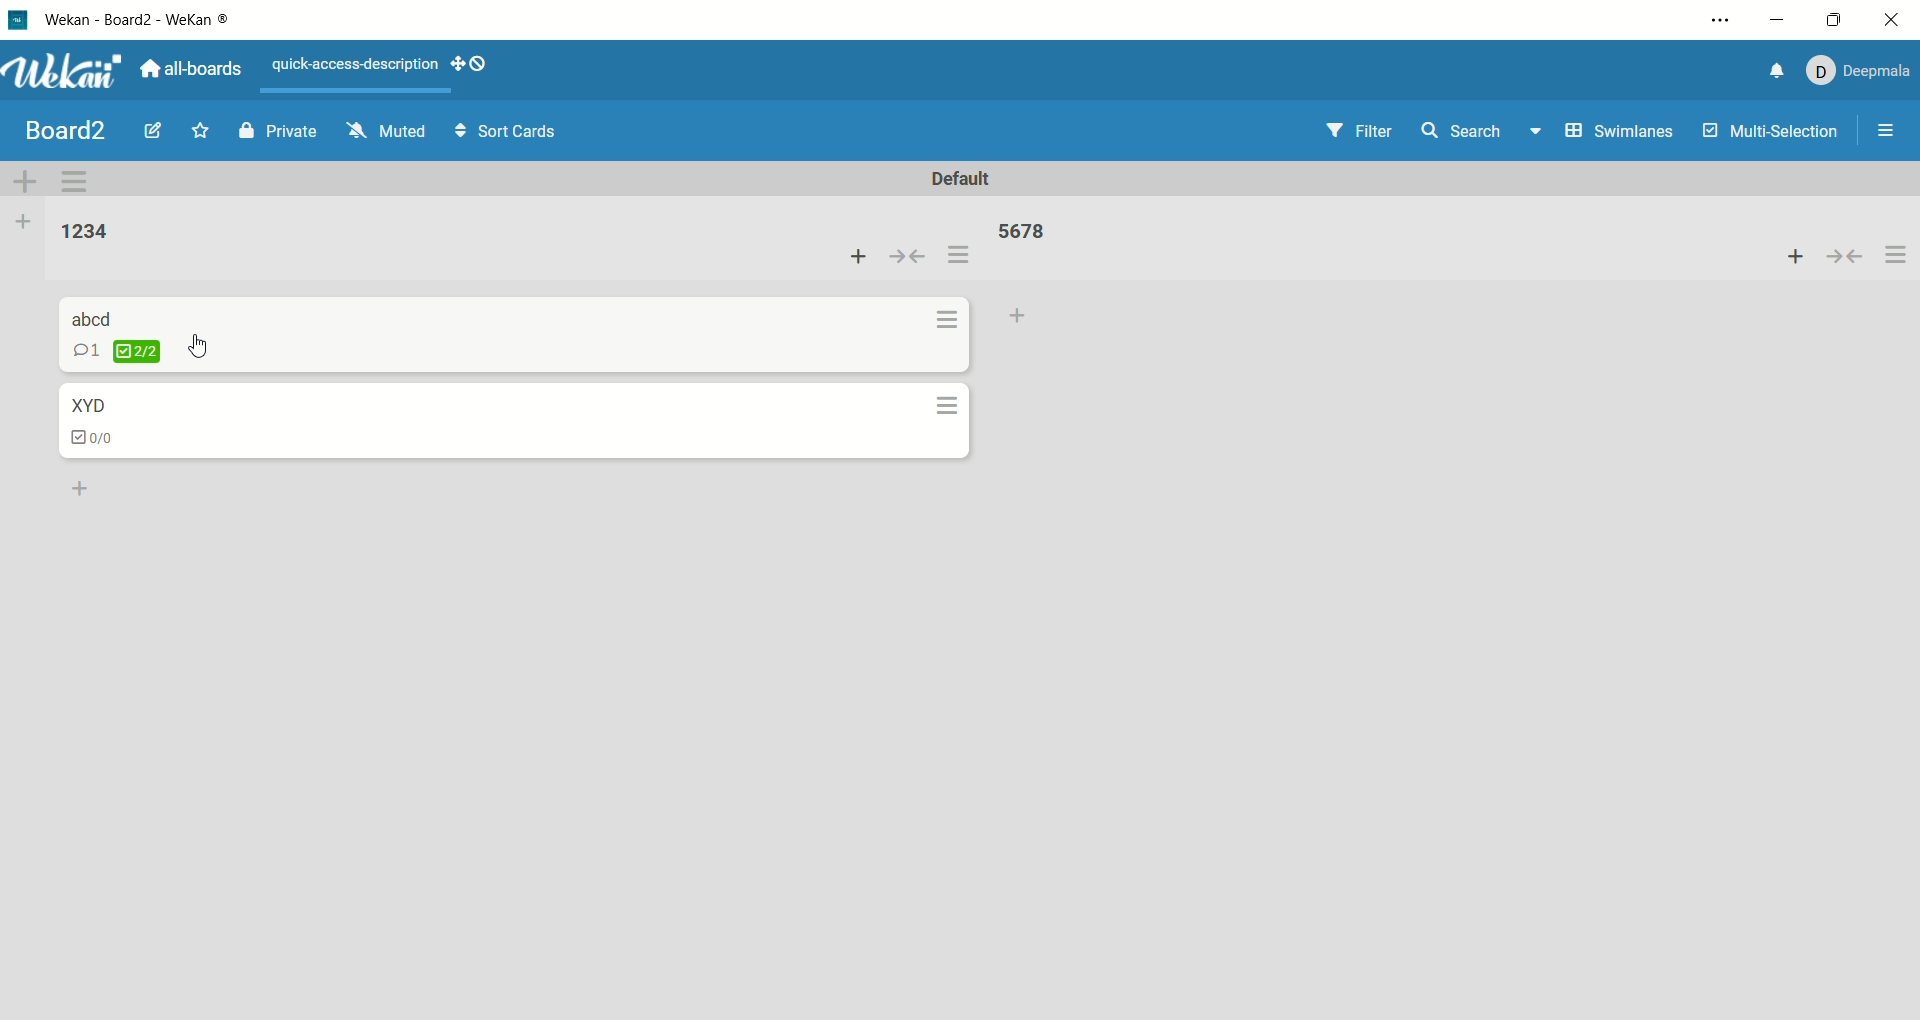 This screenshot has height=1020, width=1920. I want to click on filter, so click(1366, 131).